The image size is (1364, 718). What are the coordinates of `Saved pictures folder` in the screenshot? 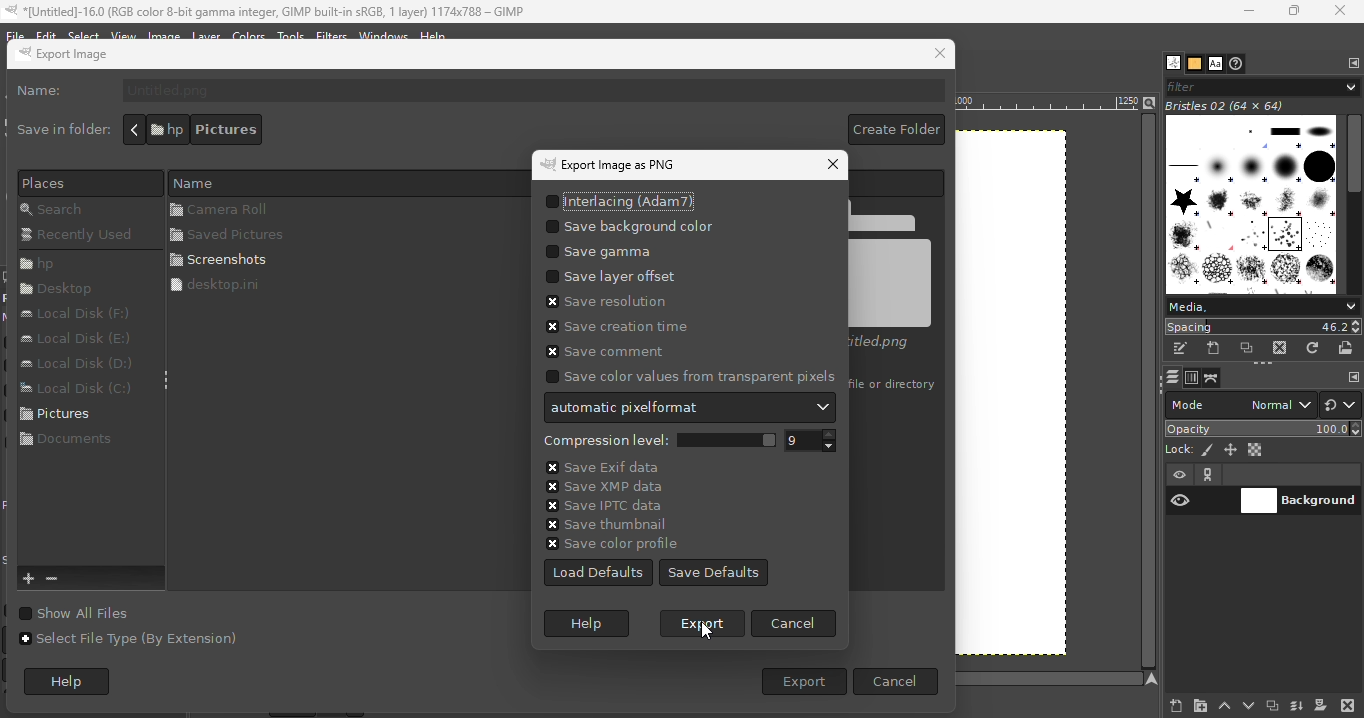 It's located at (341, 235).